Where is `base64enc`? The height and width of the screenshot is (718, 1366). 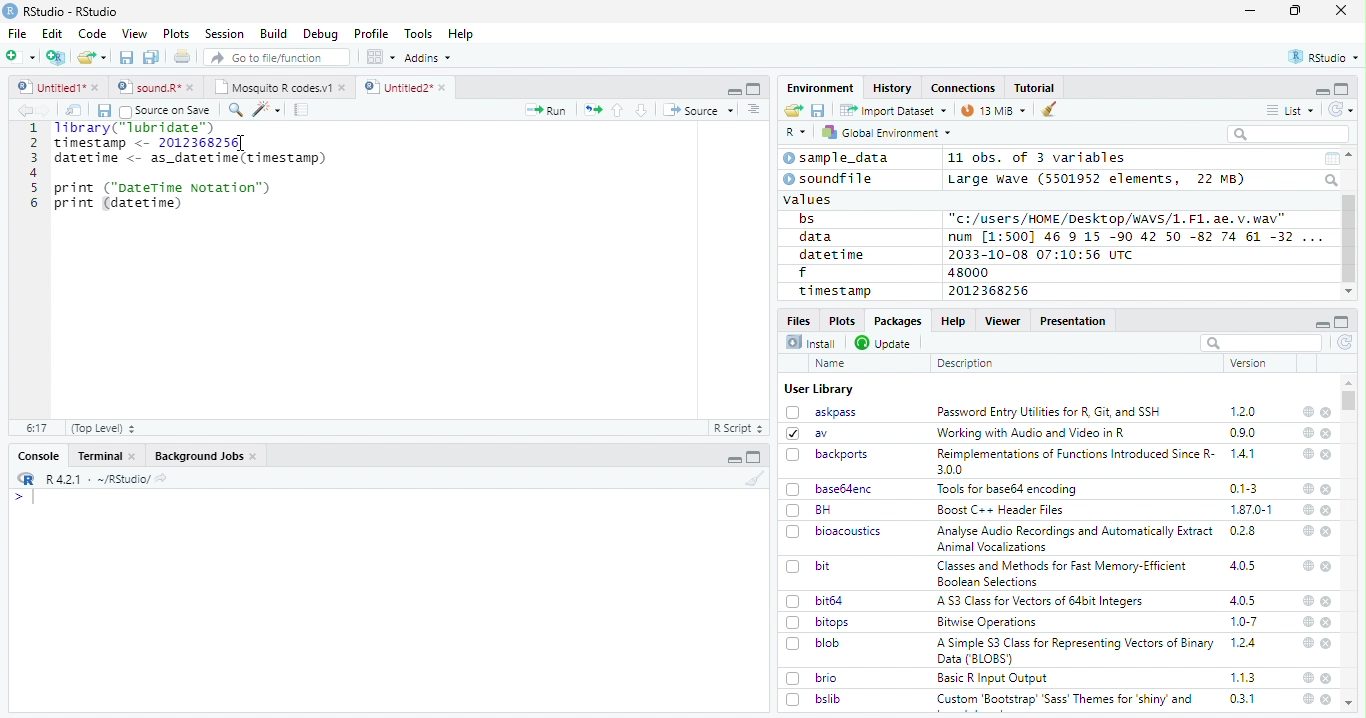 base64enc is located at coordinates (830, 488).